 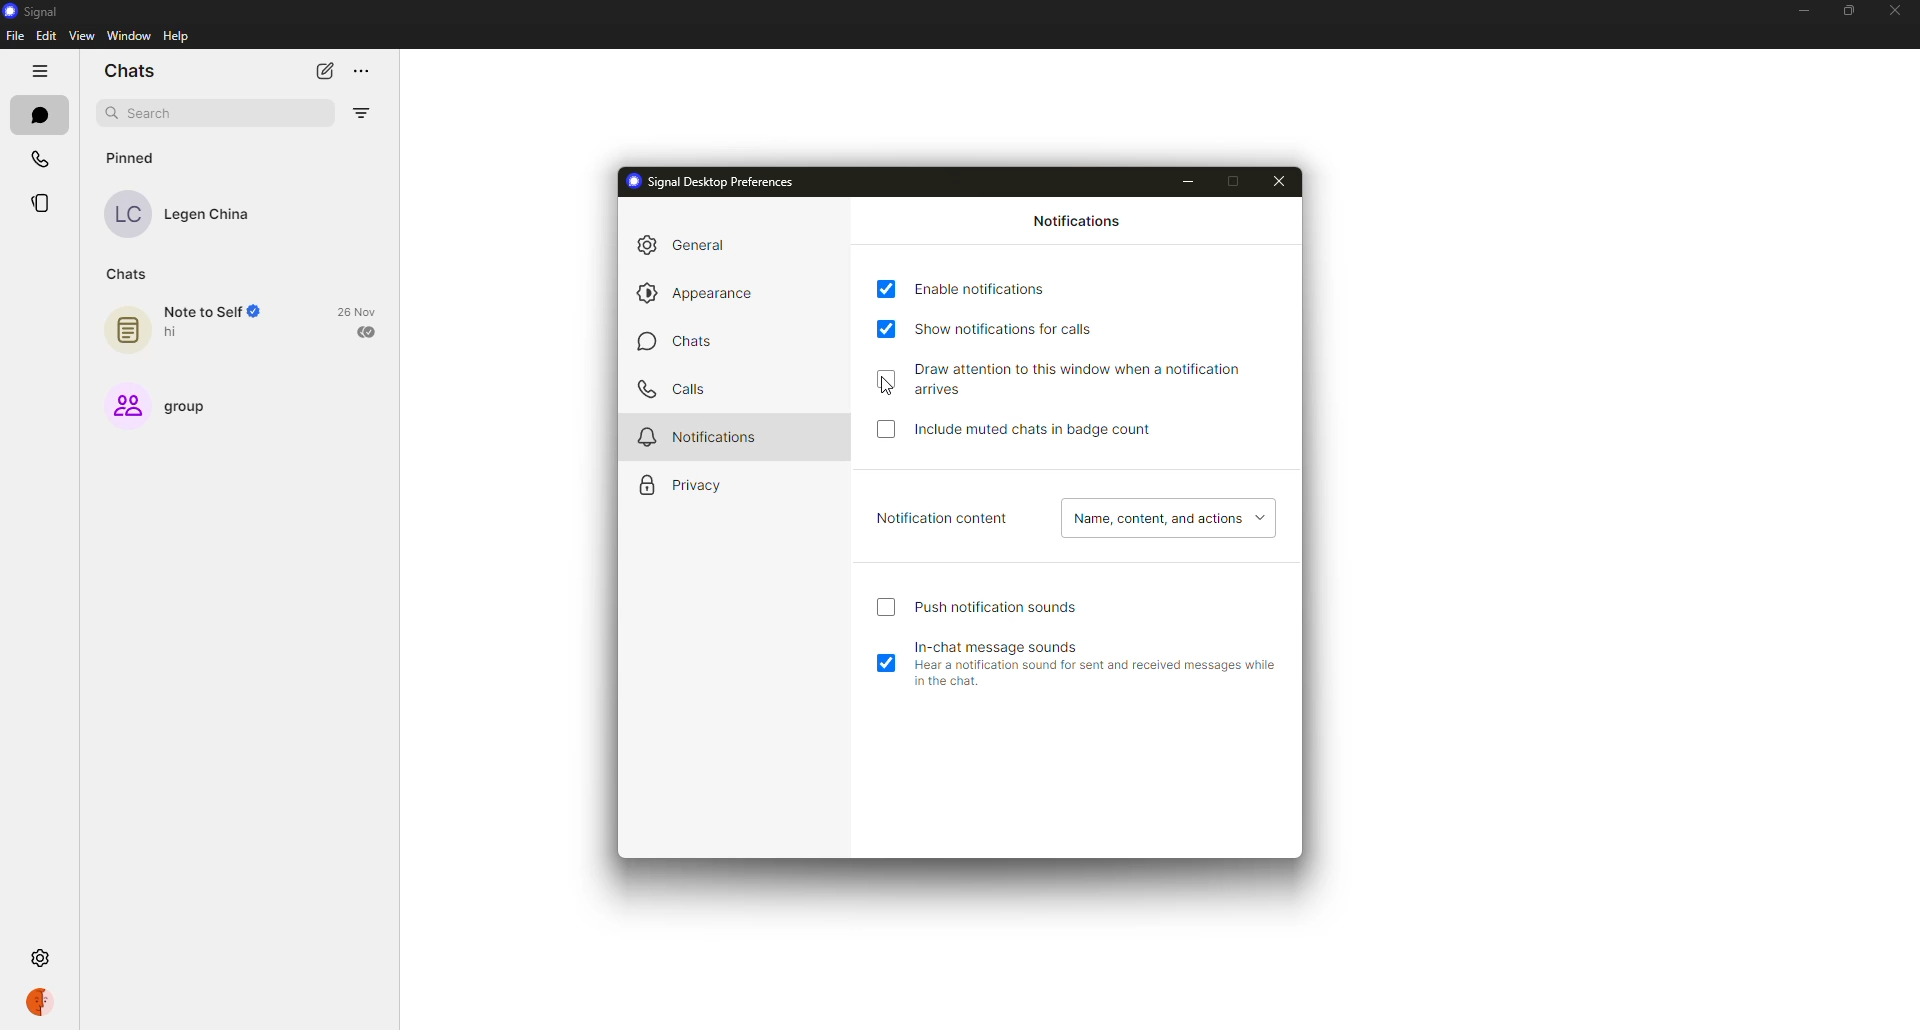 I want to click on maximize, so click(x=1842, y=11).